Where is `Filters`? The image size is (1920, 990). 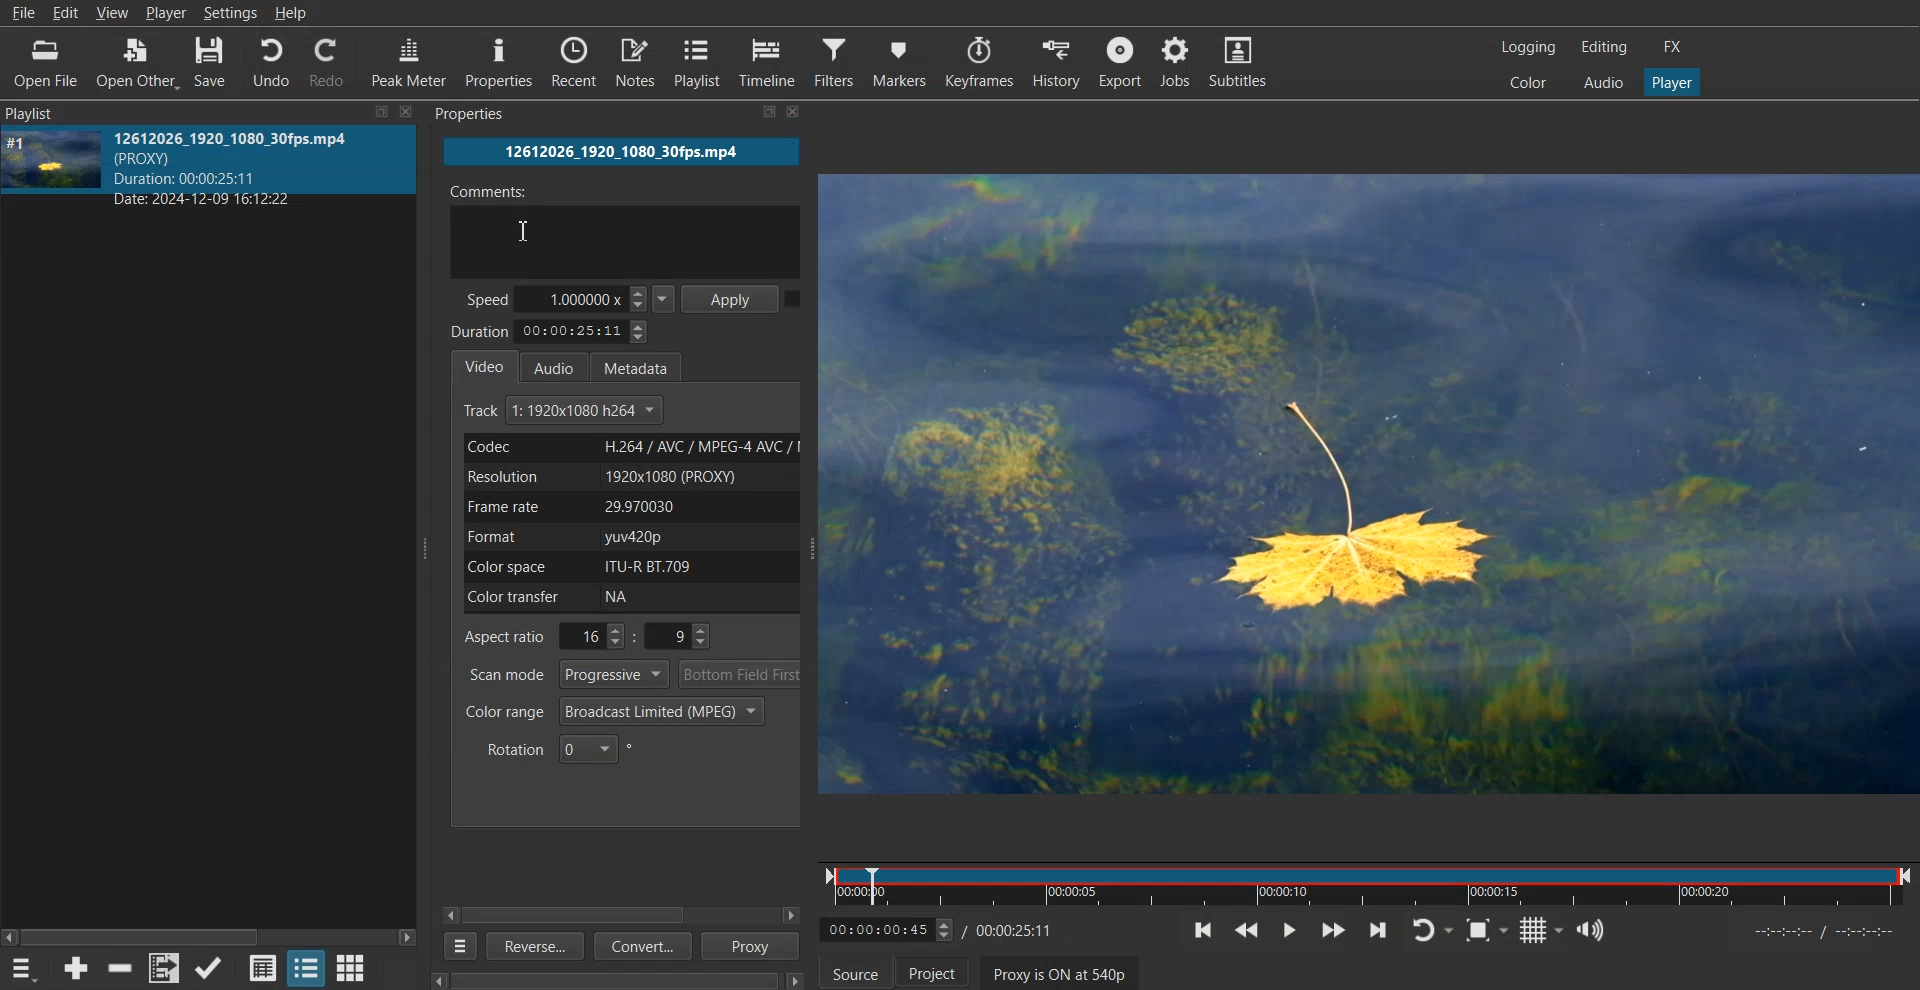
Filters is located at coordinates (835, 61).